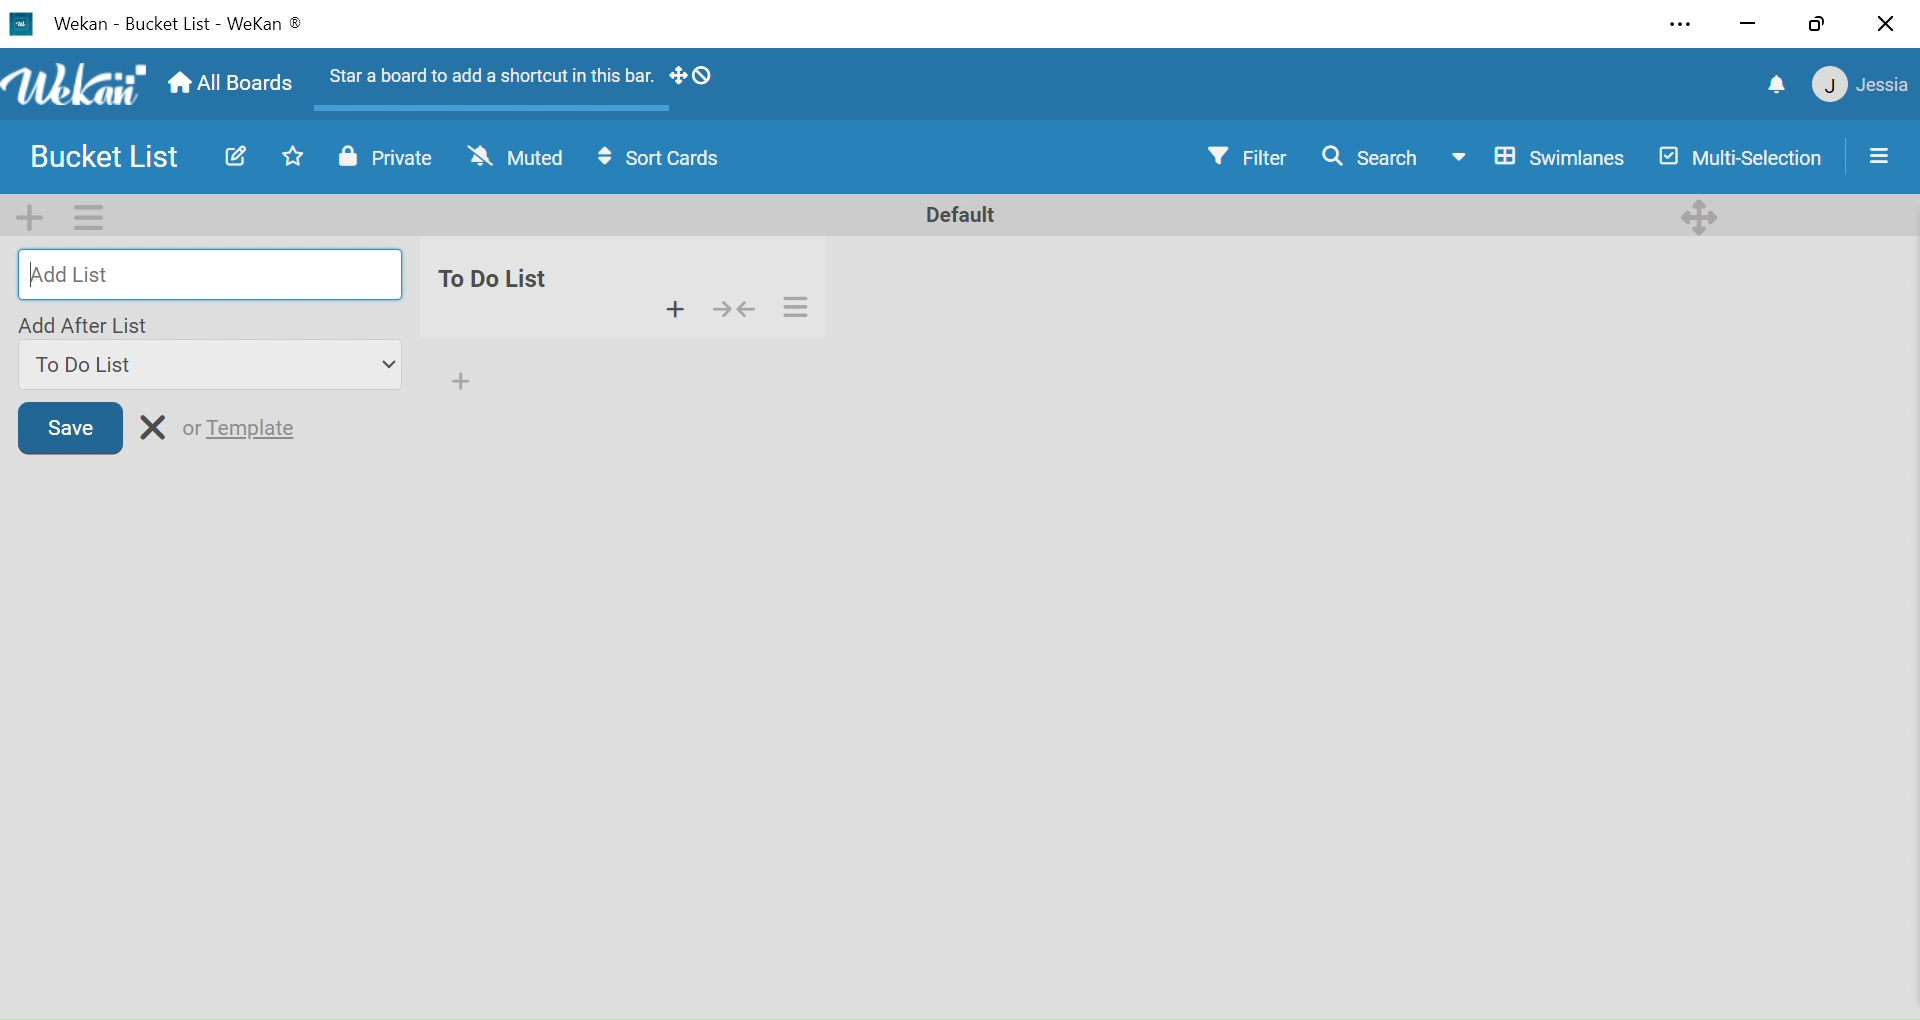  Describe the element at coordinates (153, 426) in the screenshot. I see `Rename` at that location.